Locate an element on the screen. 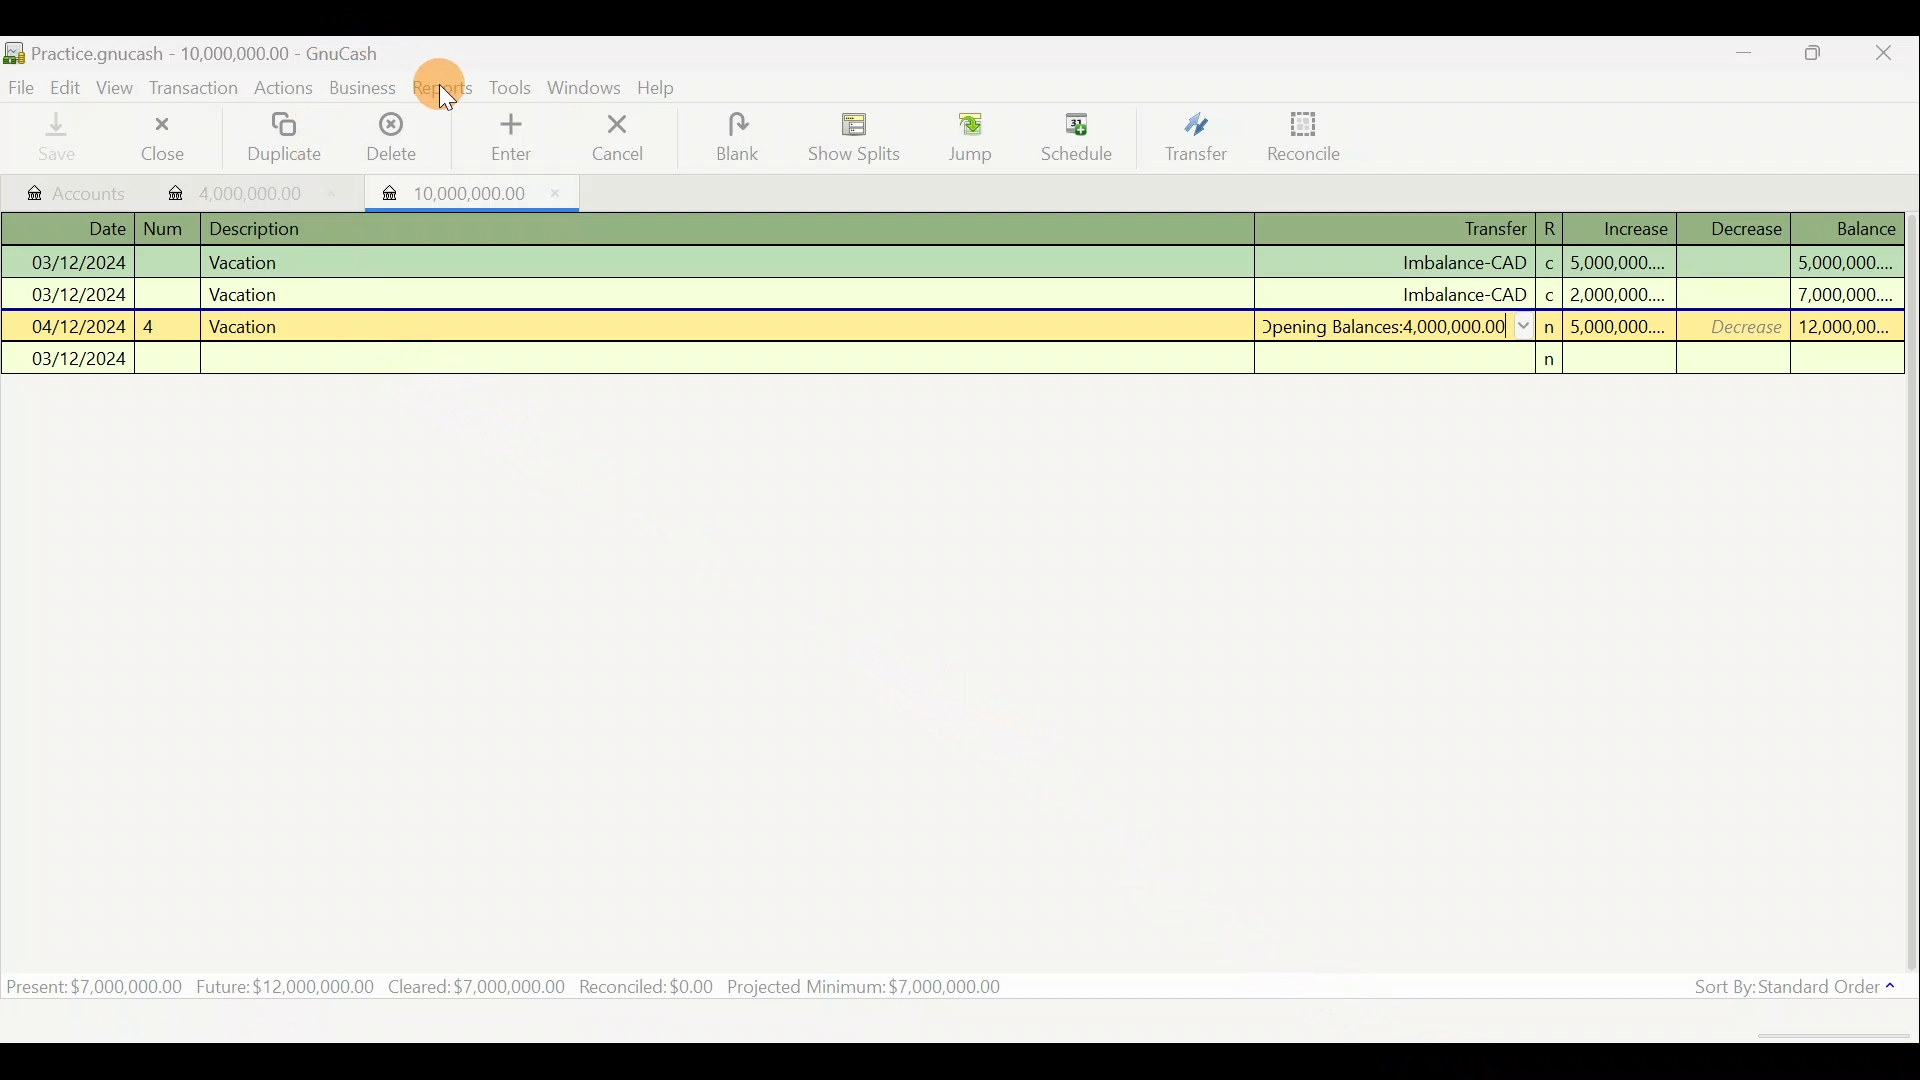 This screenshot has height=1080, width=1920. Minimize is located at coordinates (1738, 55).